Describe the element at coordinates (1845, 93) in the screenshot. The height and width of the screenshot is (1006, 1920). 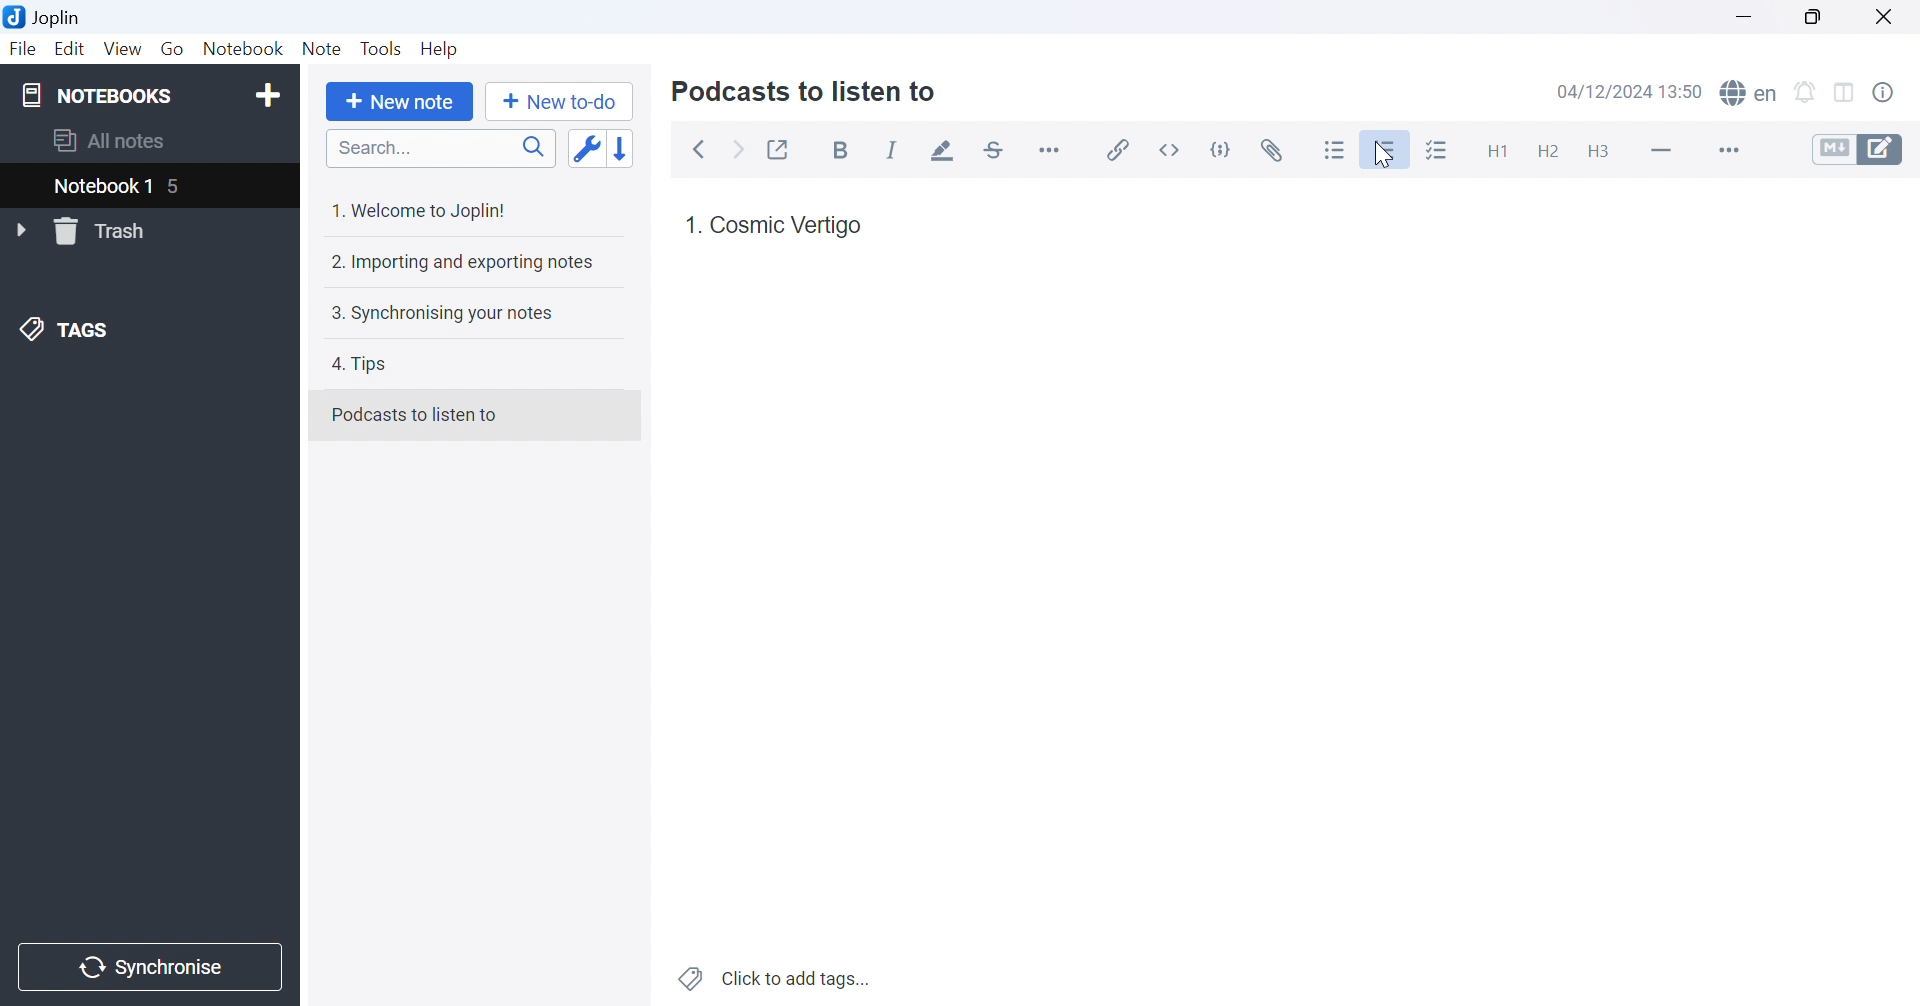
I see `Toggle editor layout` at that location.